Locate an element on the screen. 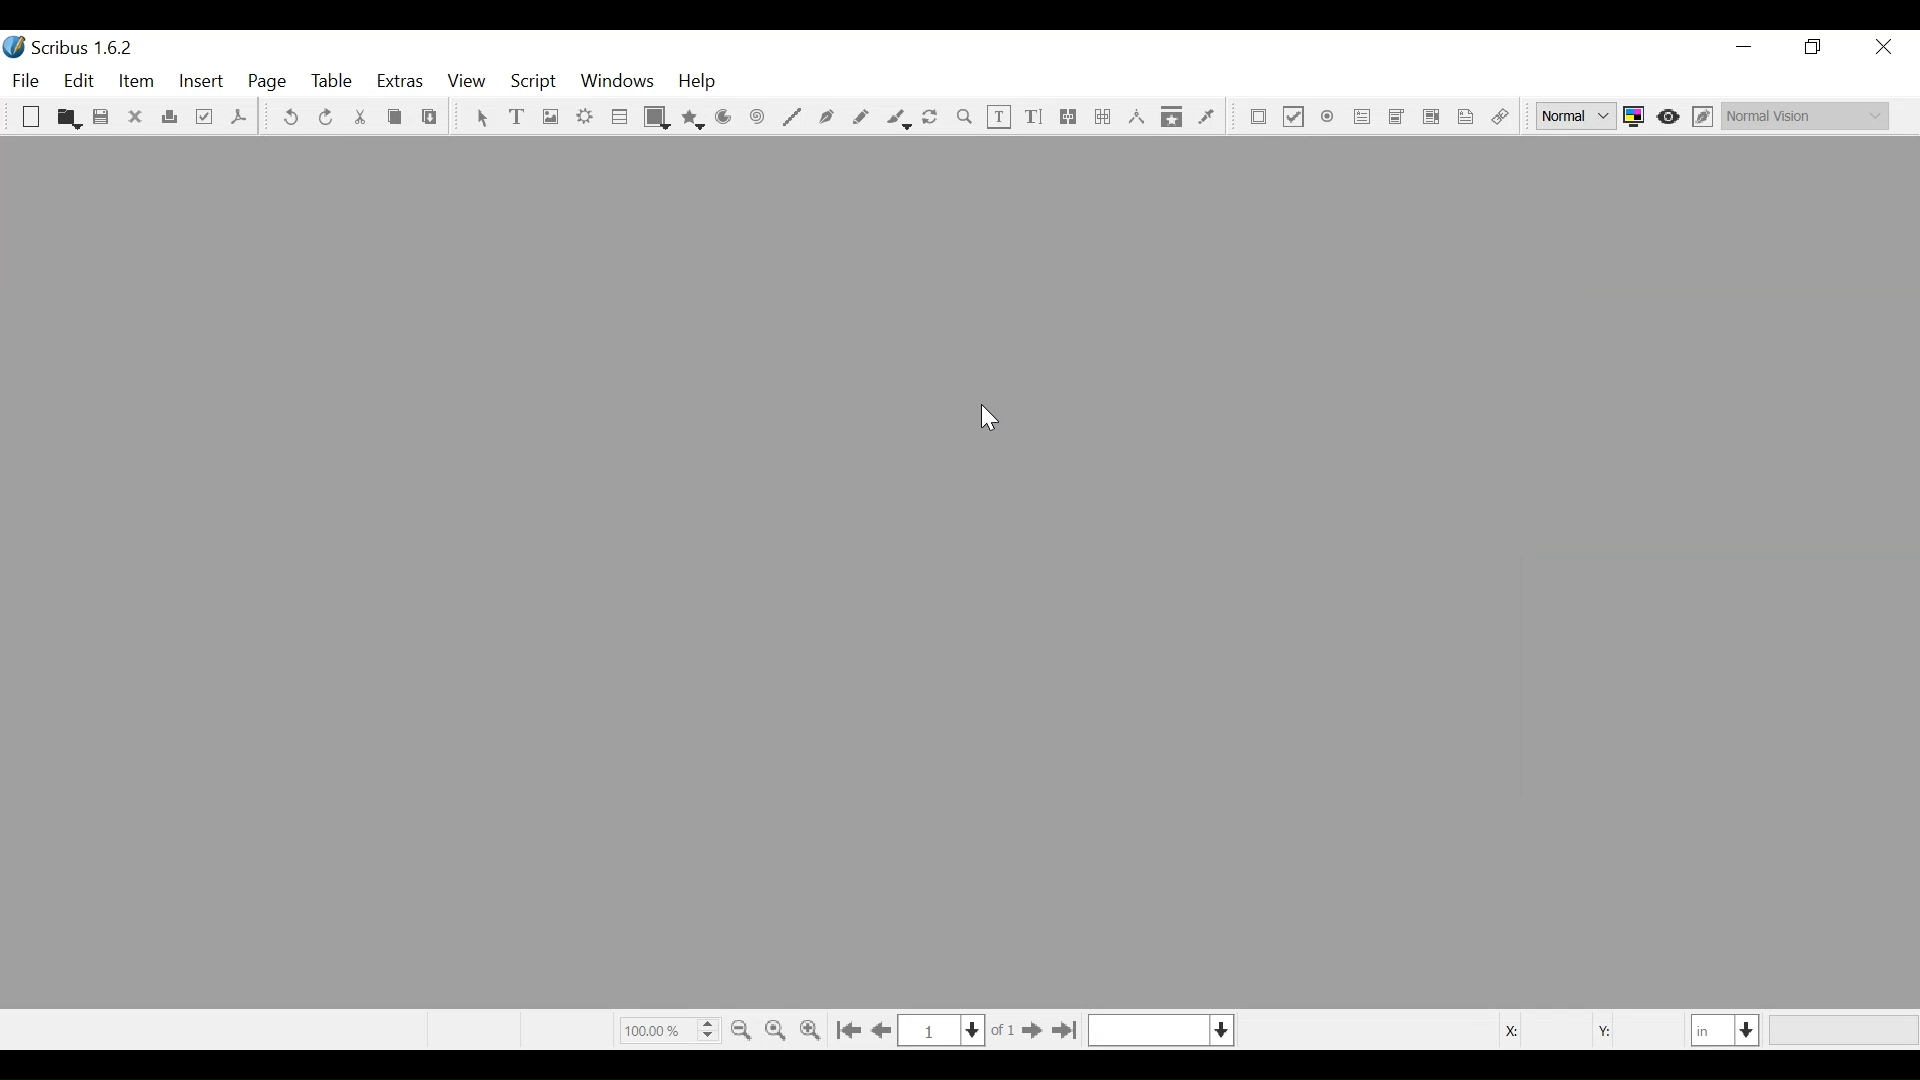 The image size is (1920, 1080). PDF List Box is located at coordinates (1396, 117).